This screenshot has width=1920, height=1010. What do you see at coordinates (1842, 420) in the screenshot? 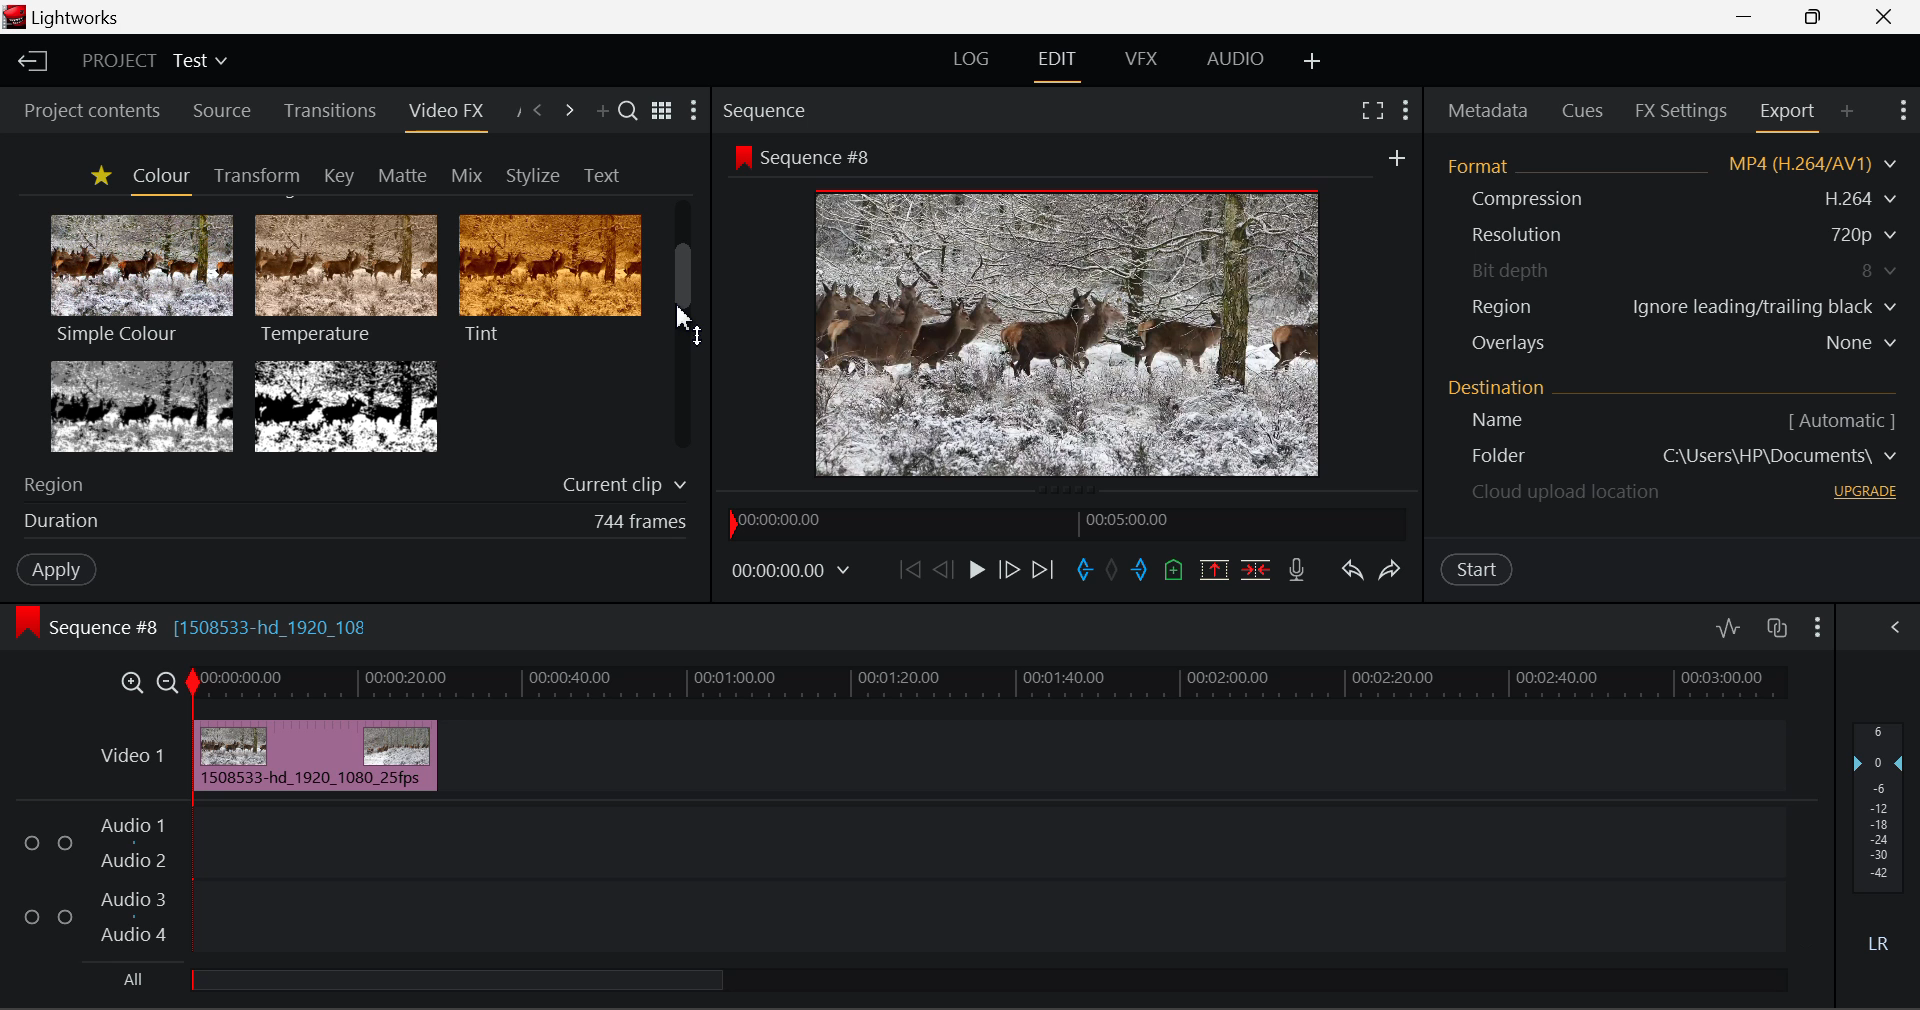
I see `[ Automatic ]` at bounding box center [1842, 420].